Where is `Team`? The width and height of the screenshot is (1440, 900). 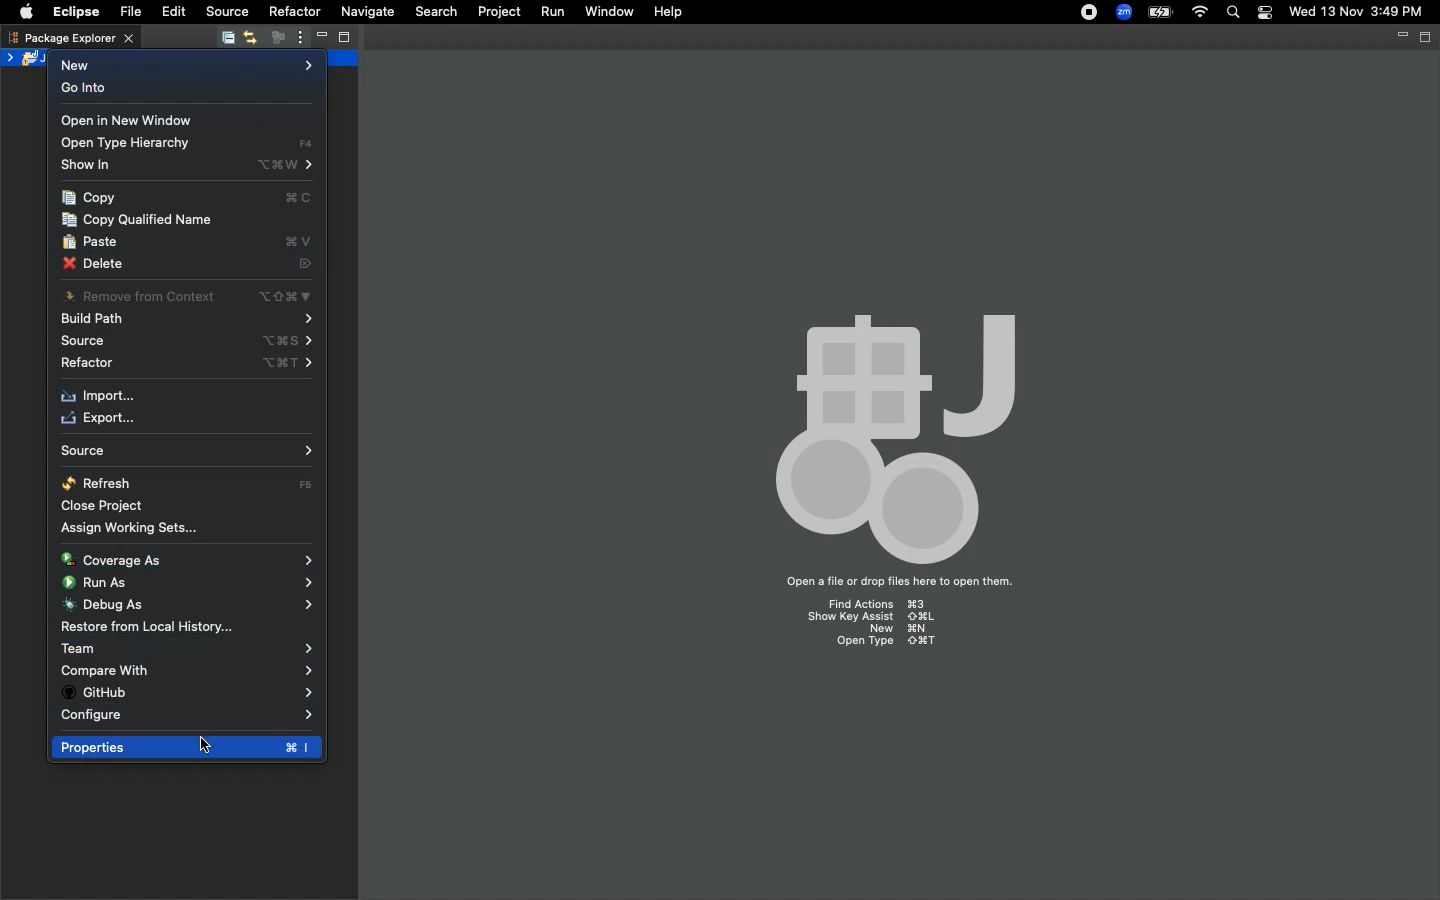
Team is located at coordinates (189, 649).